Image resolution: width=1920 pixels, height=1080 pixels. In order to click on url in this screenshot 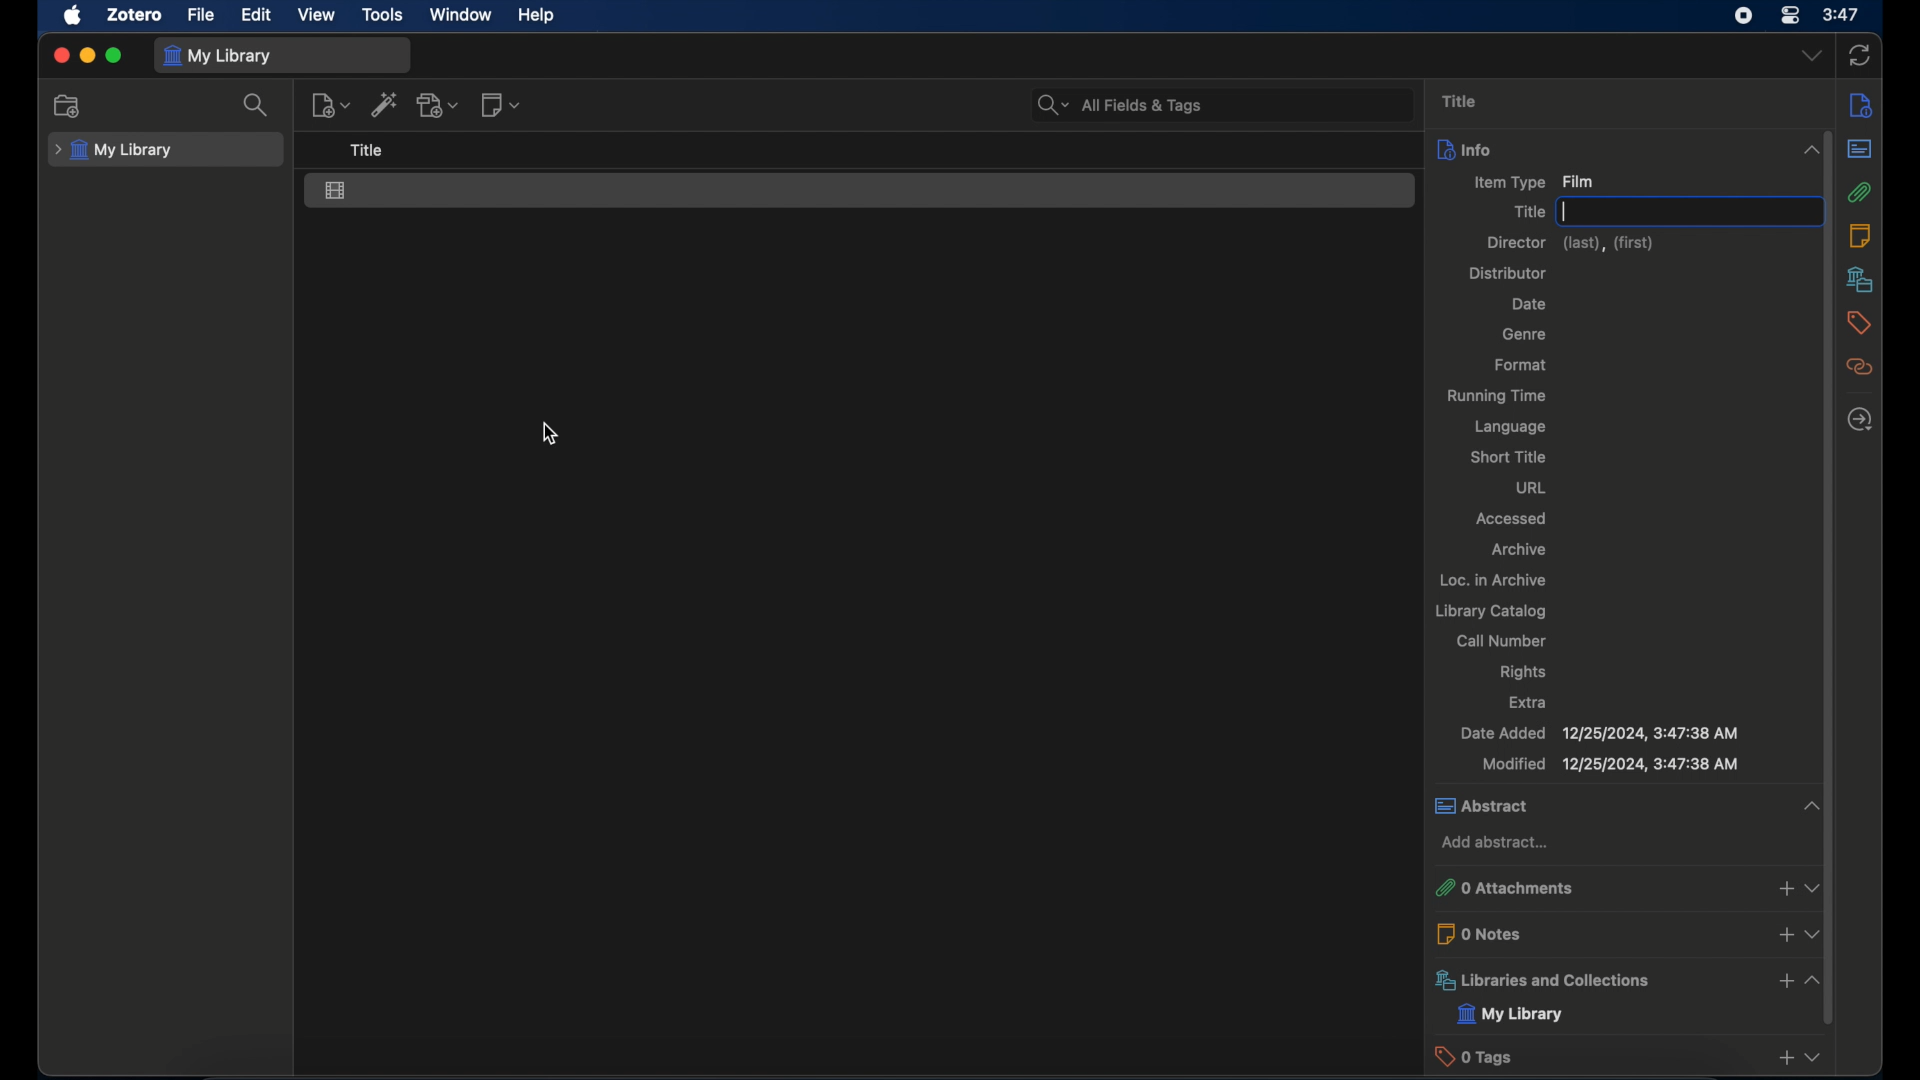, I will do `click(1532, 487)`.